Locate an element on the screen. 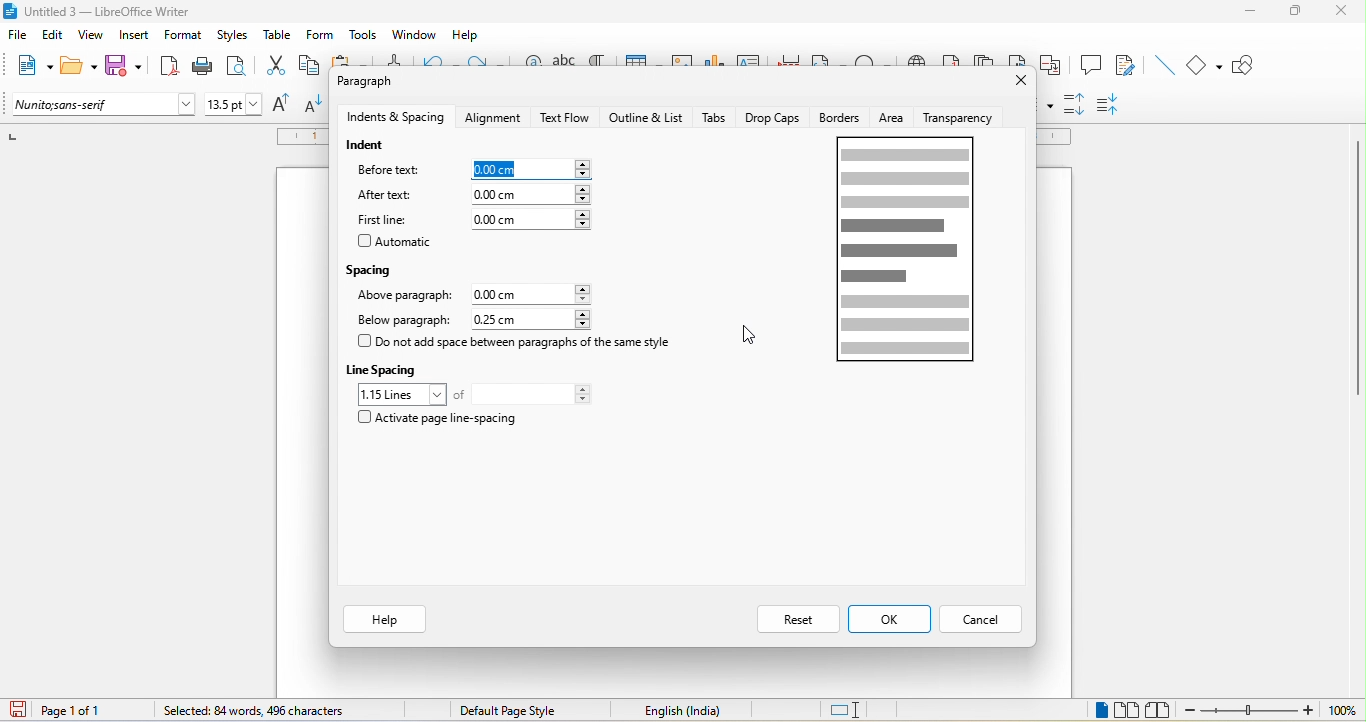 This screenshot has width=1366, height=722. title is located at coordinates (97, 12).